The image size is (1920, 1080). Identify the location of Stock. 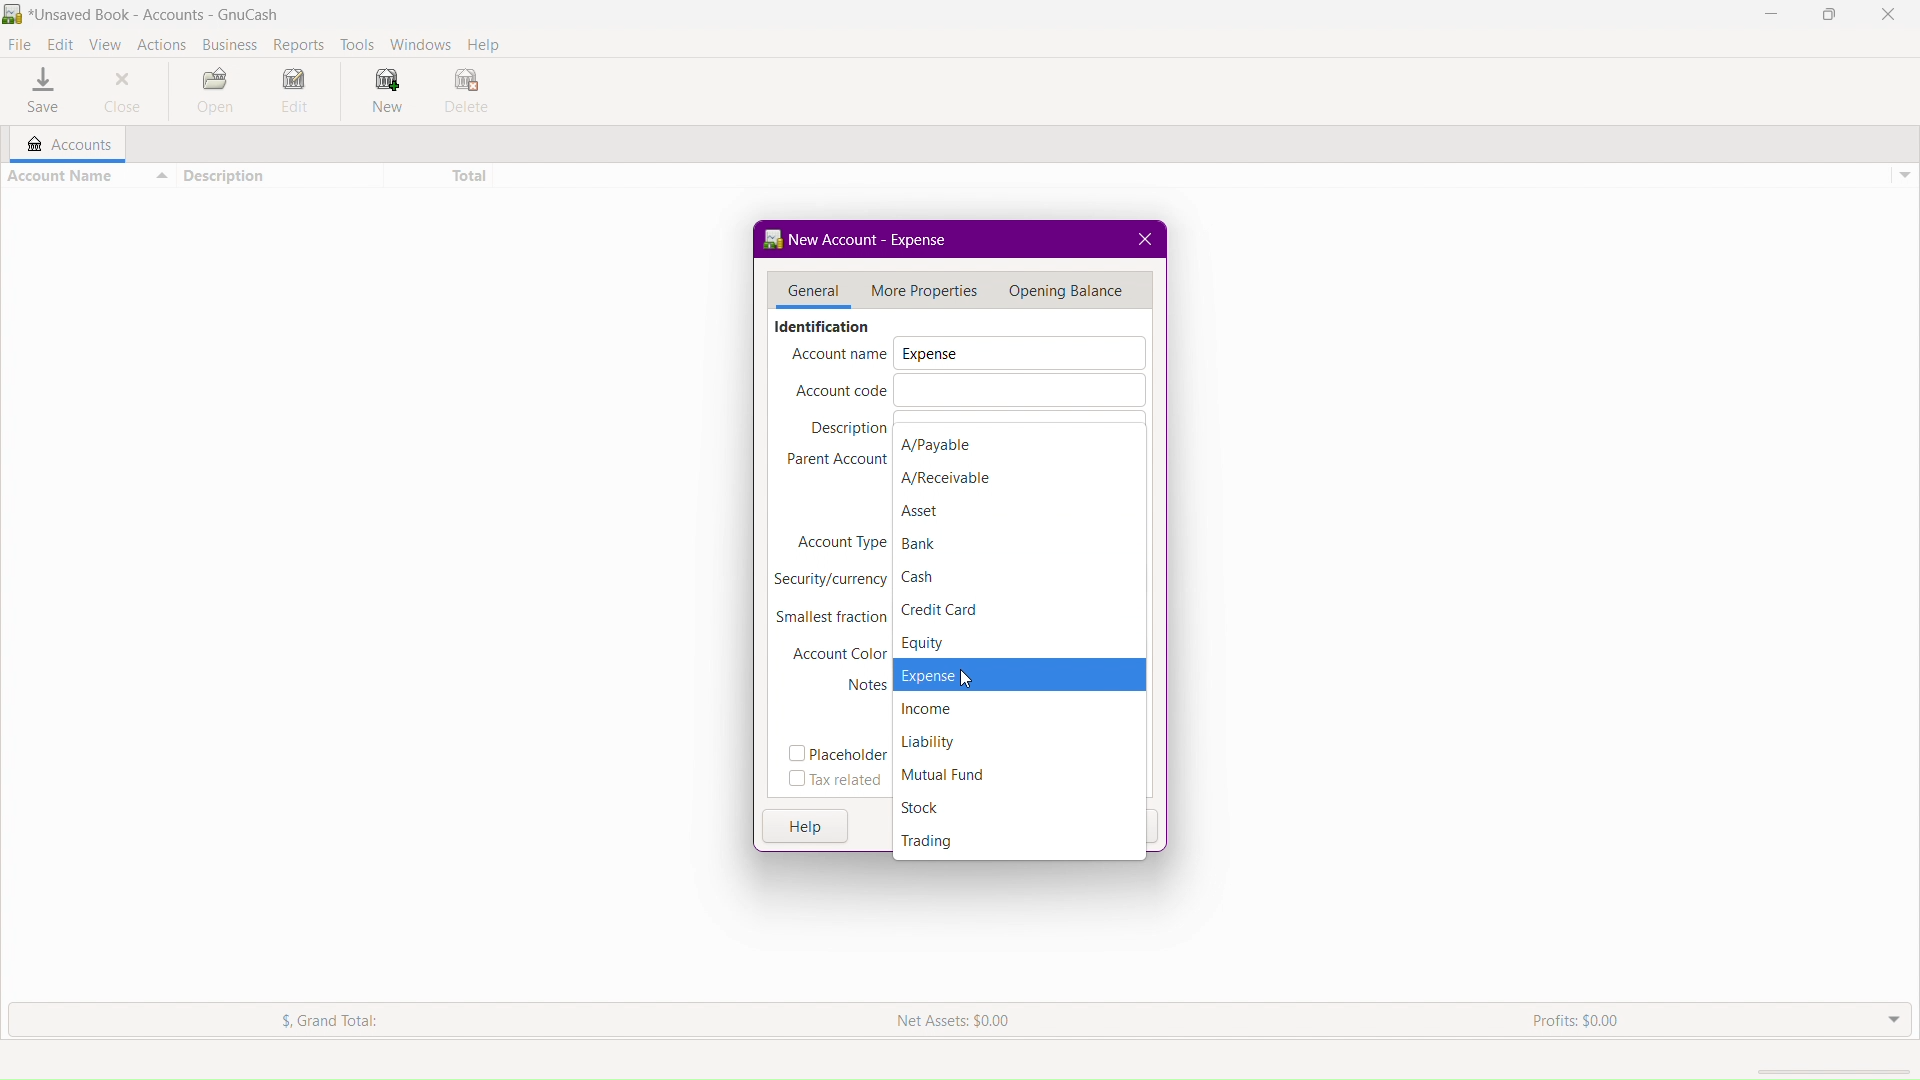
(923, 806).